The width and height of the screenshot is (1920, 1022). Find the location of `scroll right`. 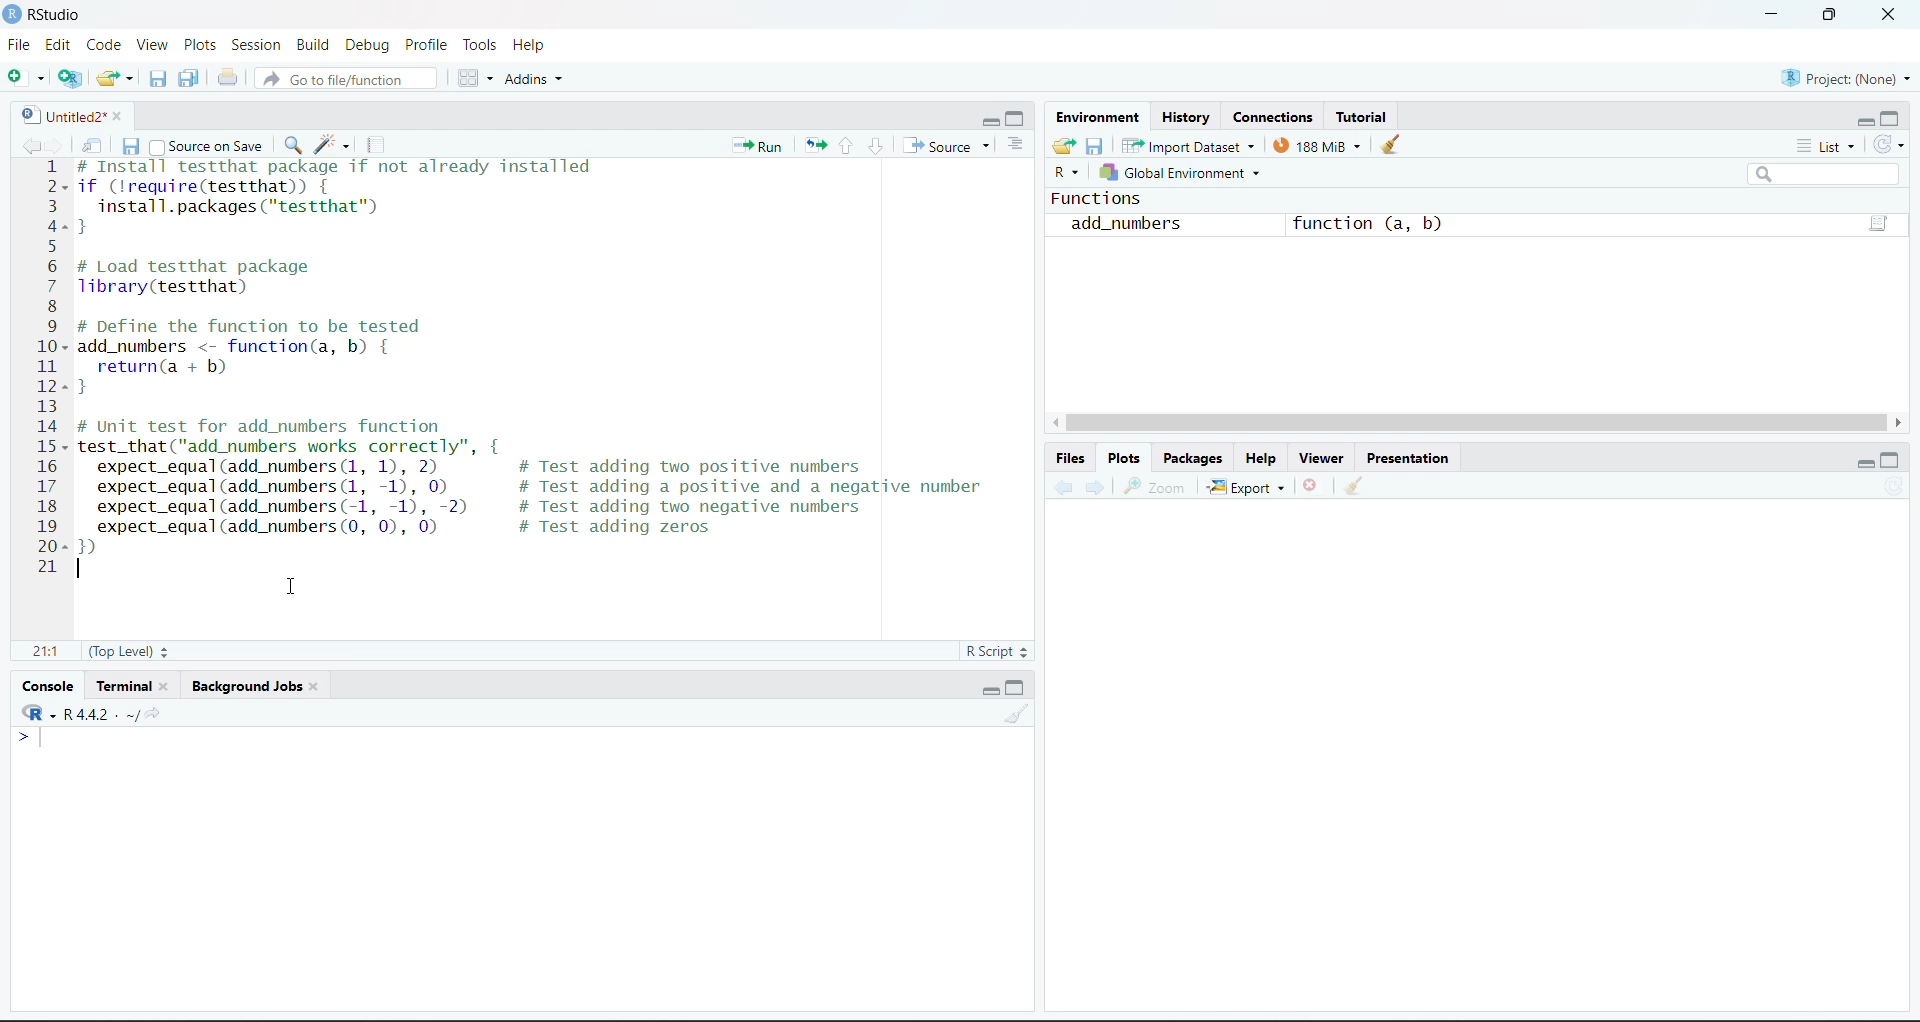

scroll right is located at coordinates (1897, 424).